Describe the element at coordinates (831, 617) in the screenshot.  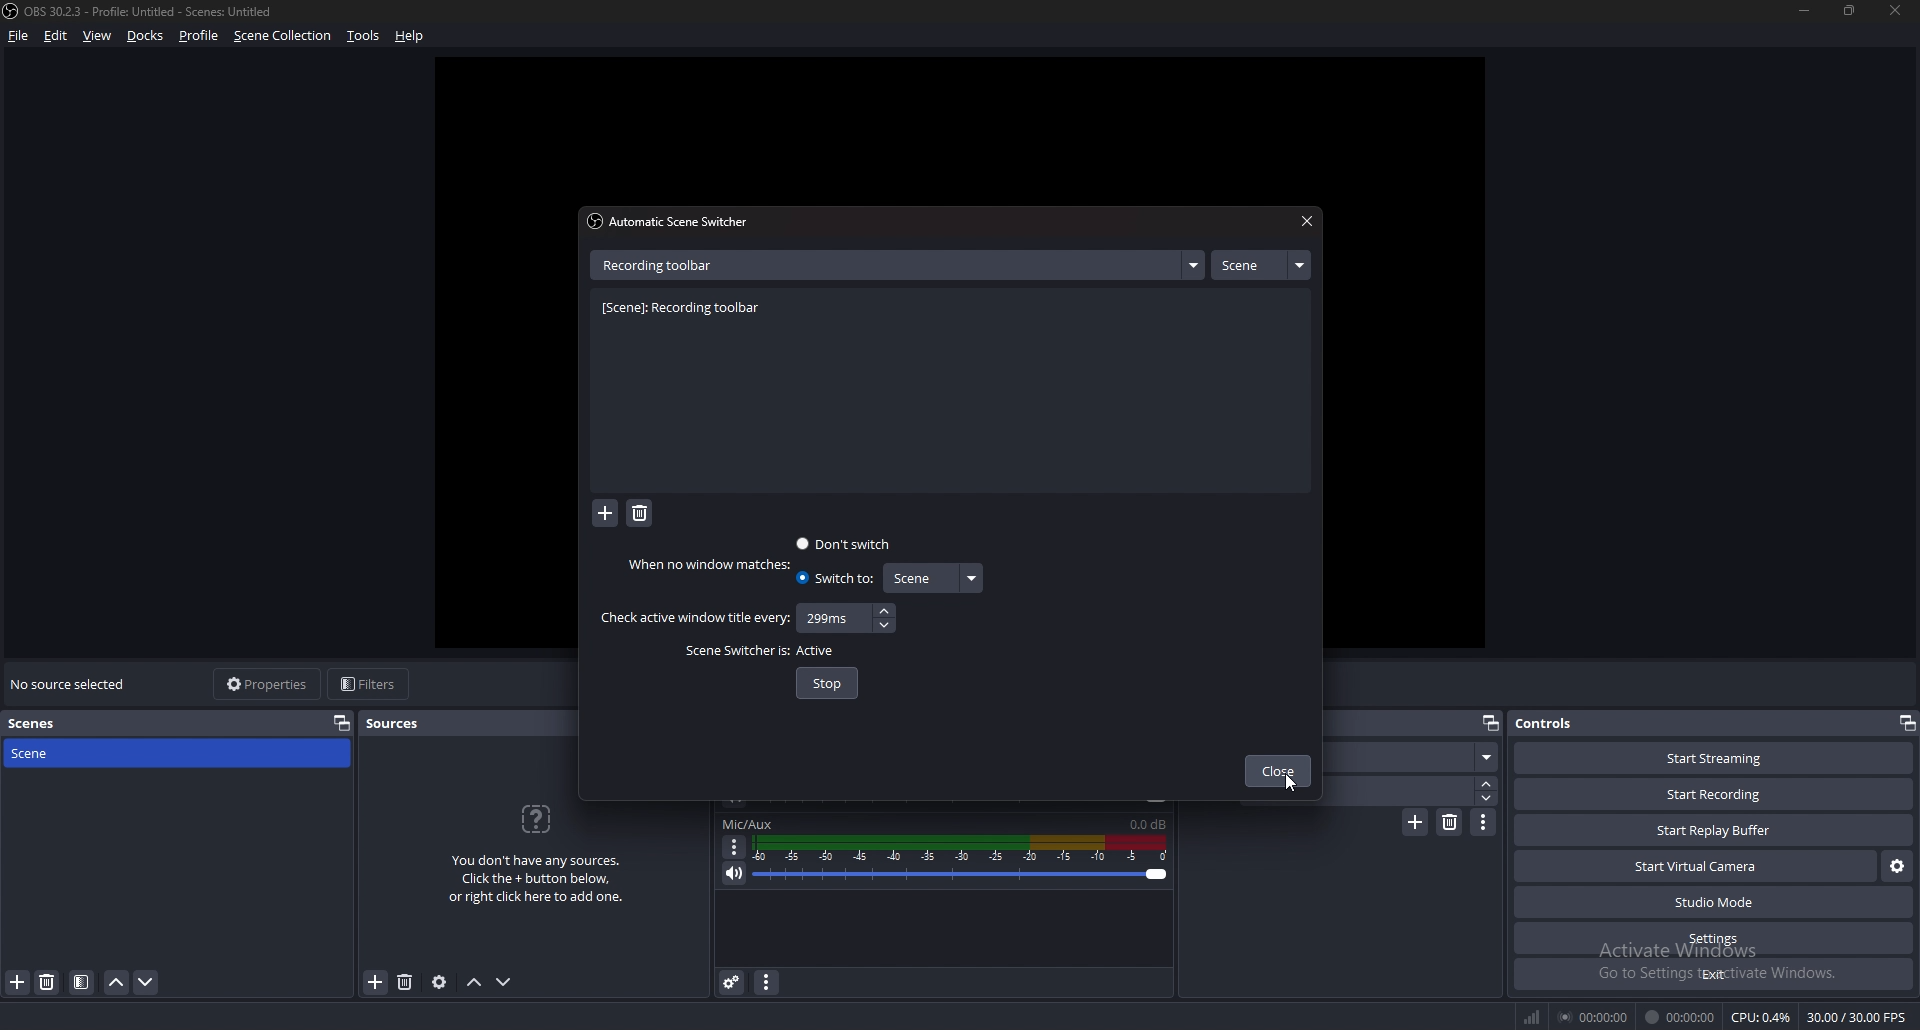
I see `time` at that location.